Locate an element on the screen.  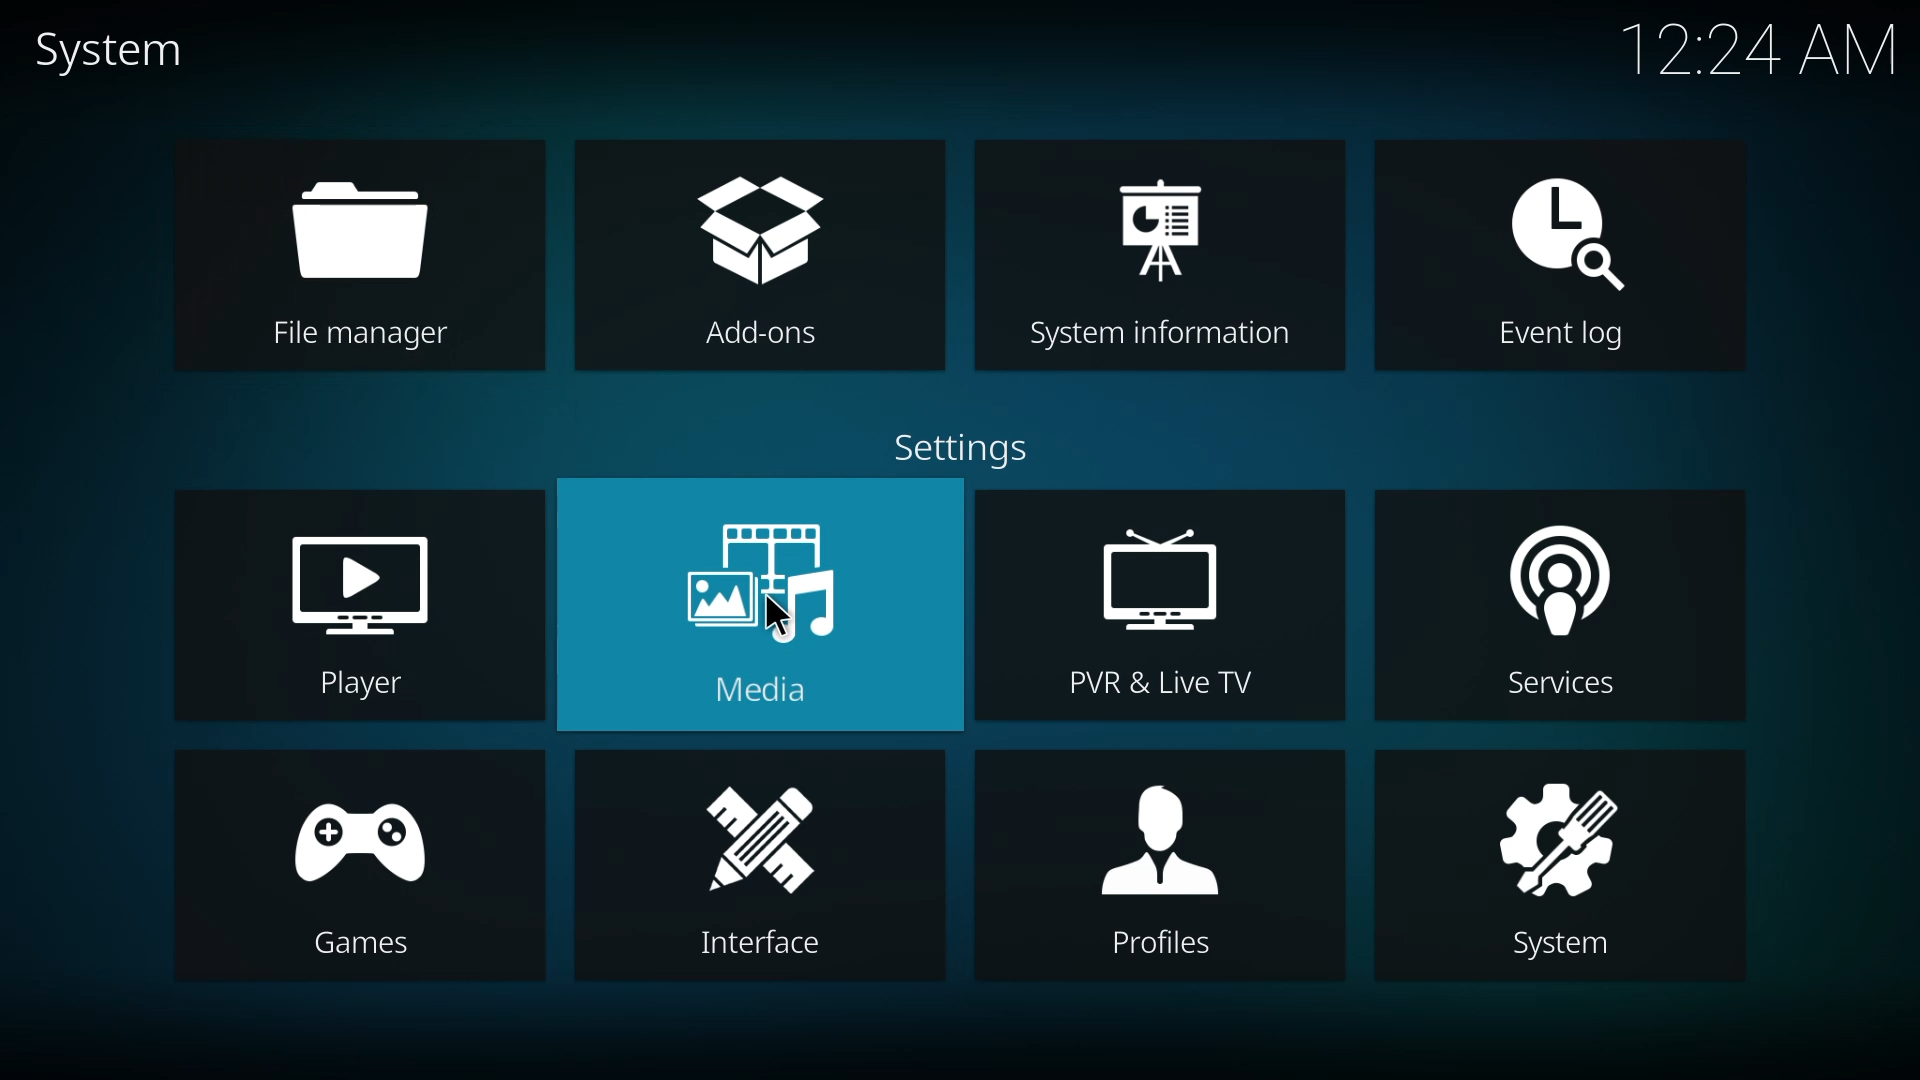
file manager is located at coordinates (357, 261).